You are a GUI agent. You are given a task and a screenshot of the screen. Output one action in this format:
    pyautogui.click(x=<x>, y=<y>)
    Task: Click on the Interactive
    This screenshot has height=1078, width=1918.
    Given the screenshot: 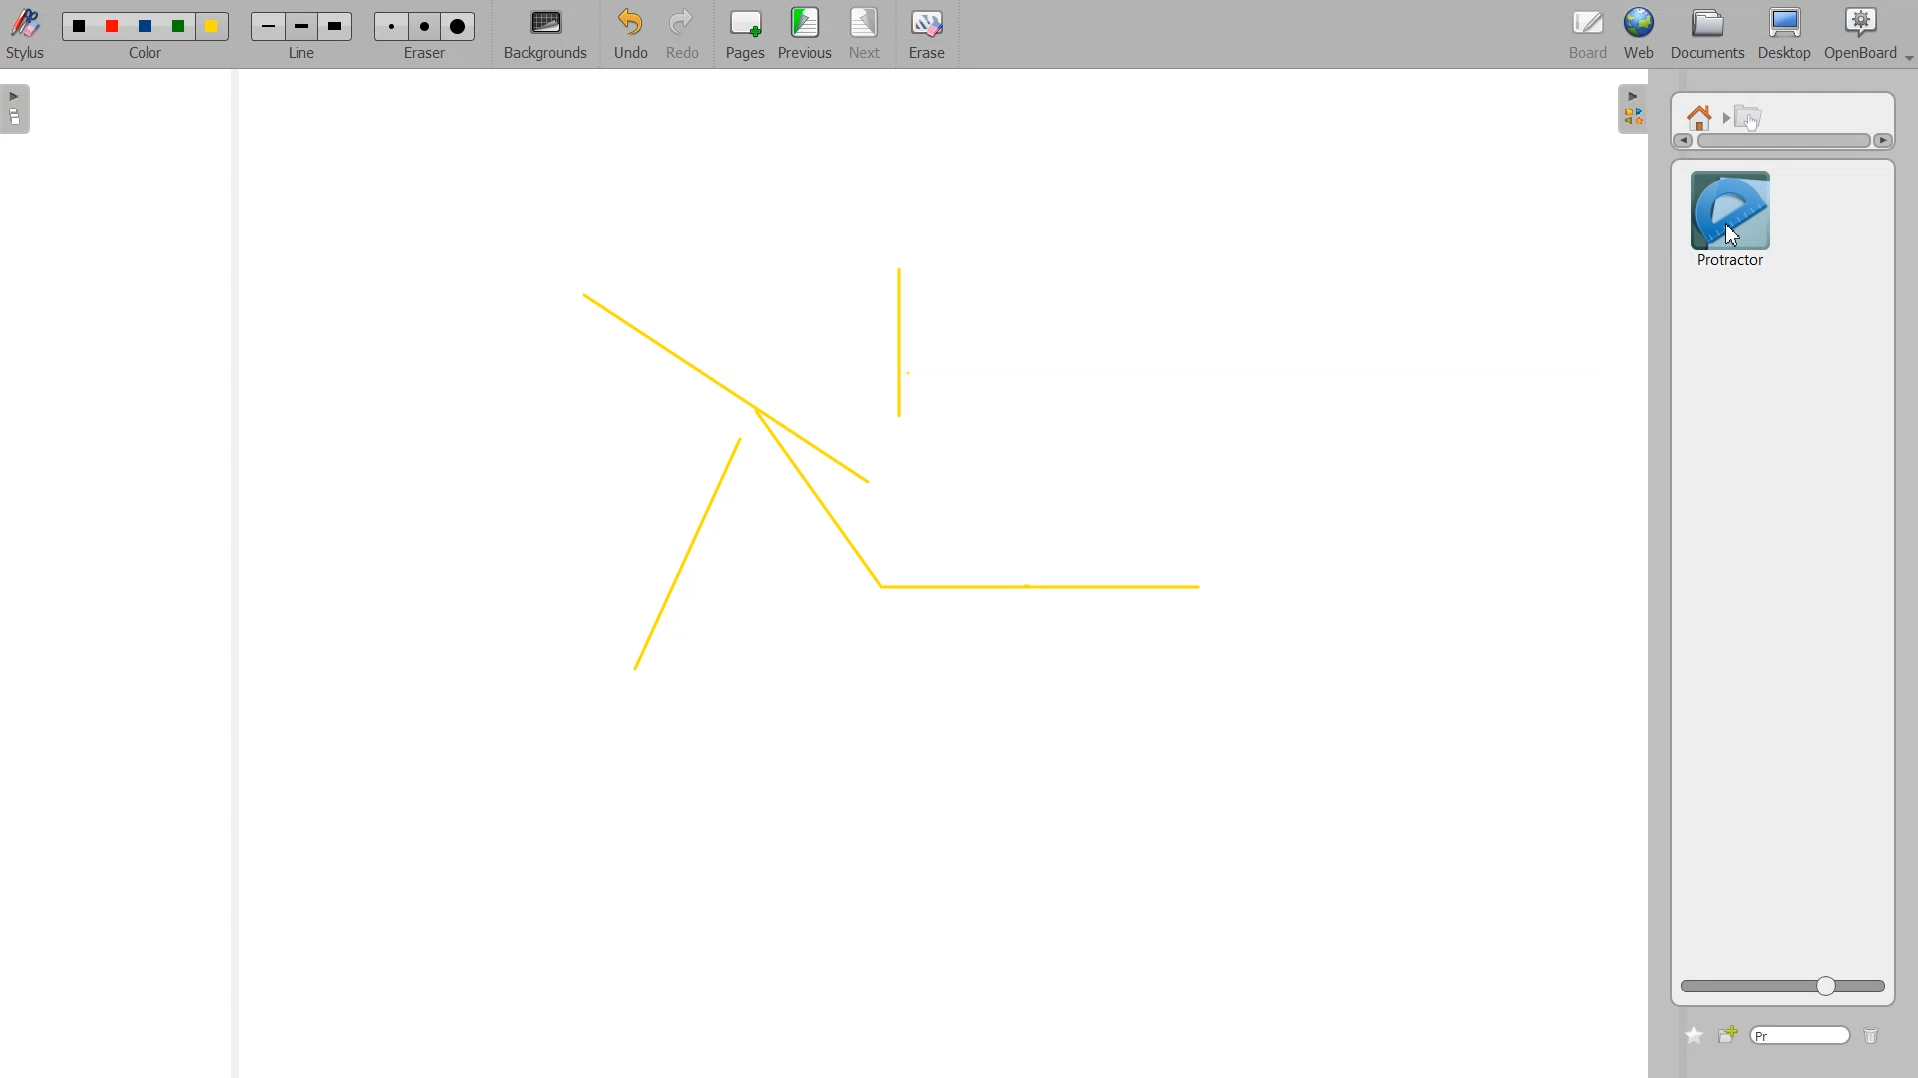 What is the action you would take?
    pyautogui.click(x=1750, y=116)
    